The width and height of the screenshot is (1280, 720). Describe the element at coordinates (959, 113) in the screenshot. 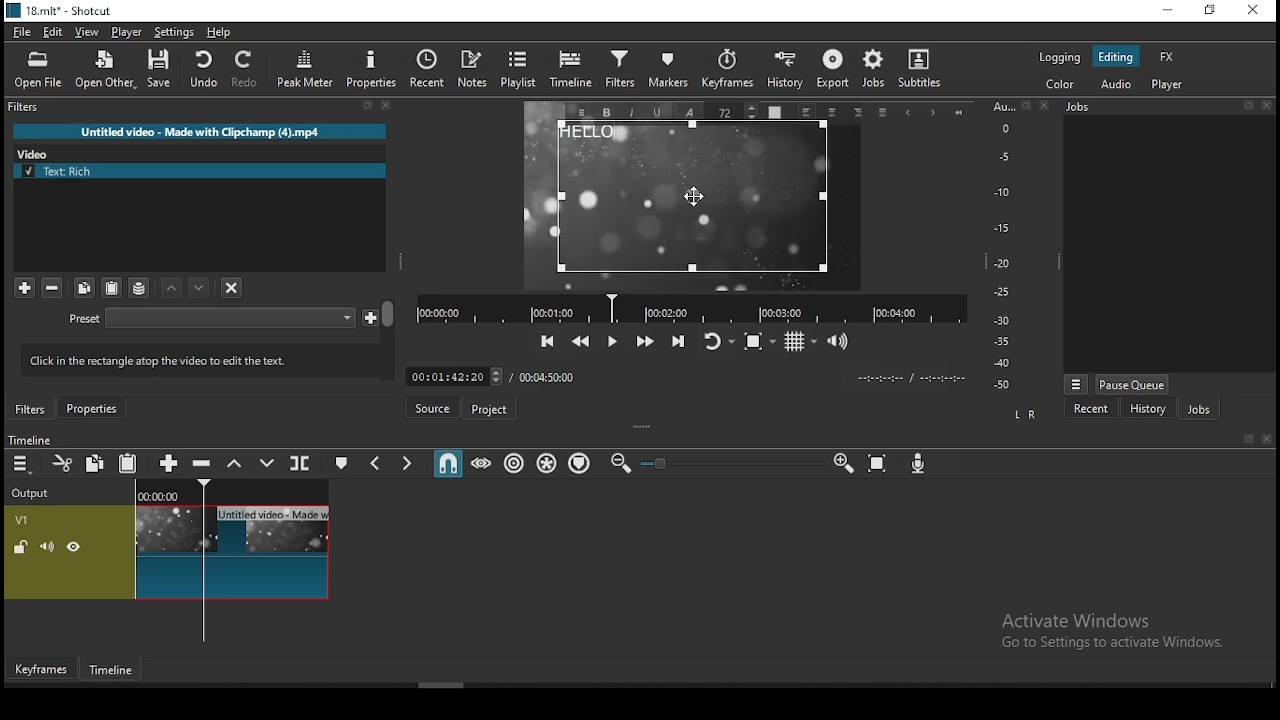

I see `Start` at that location.